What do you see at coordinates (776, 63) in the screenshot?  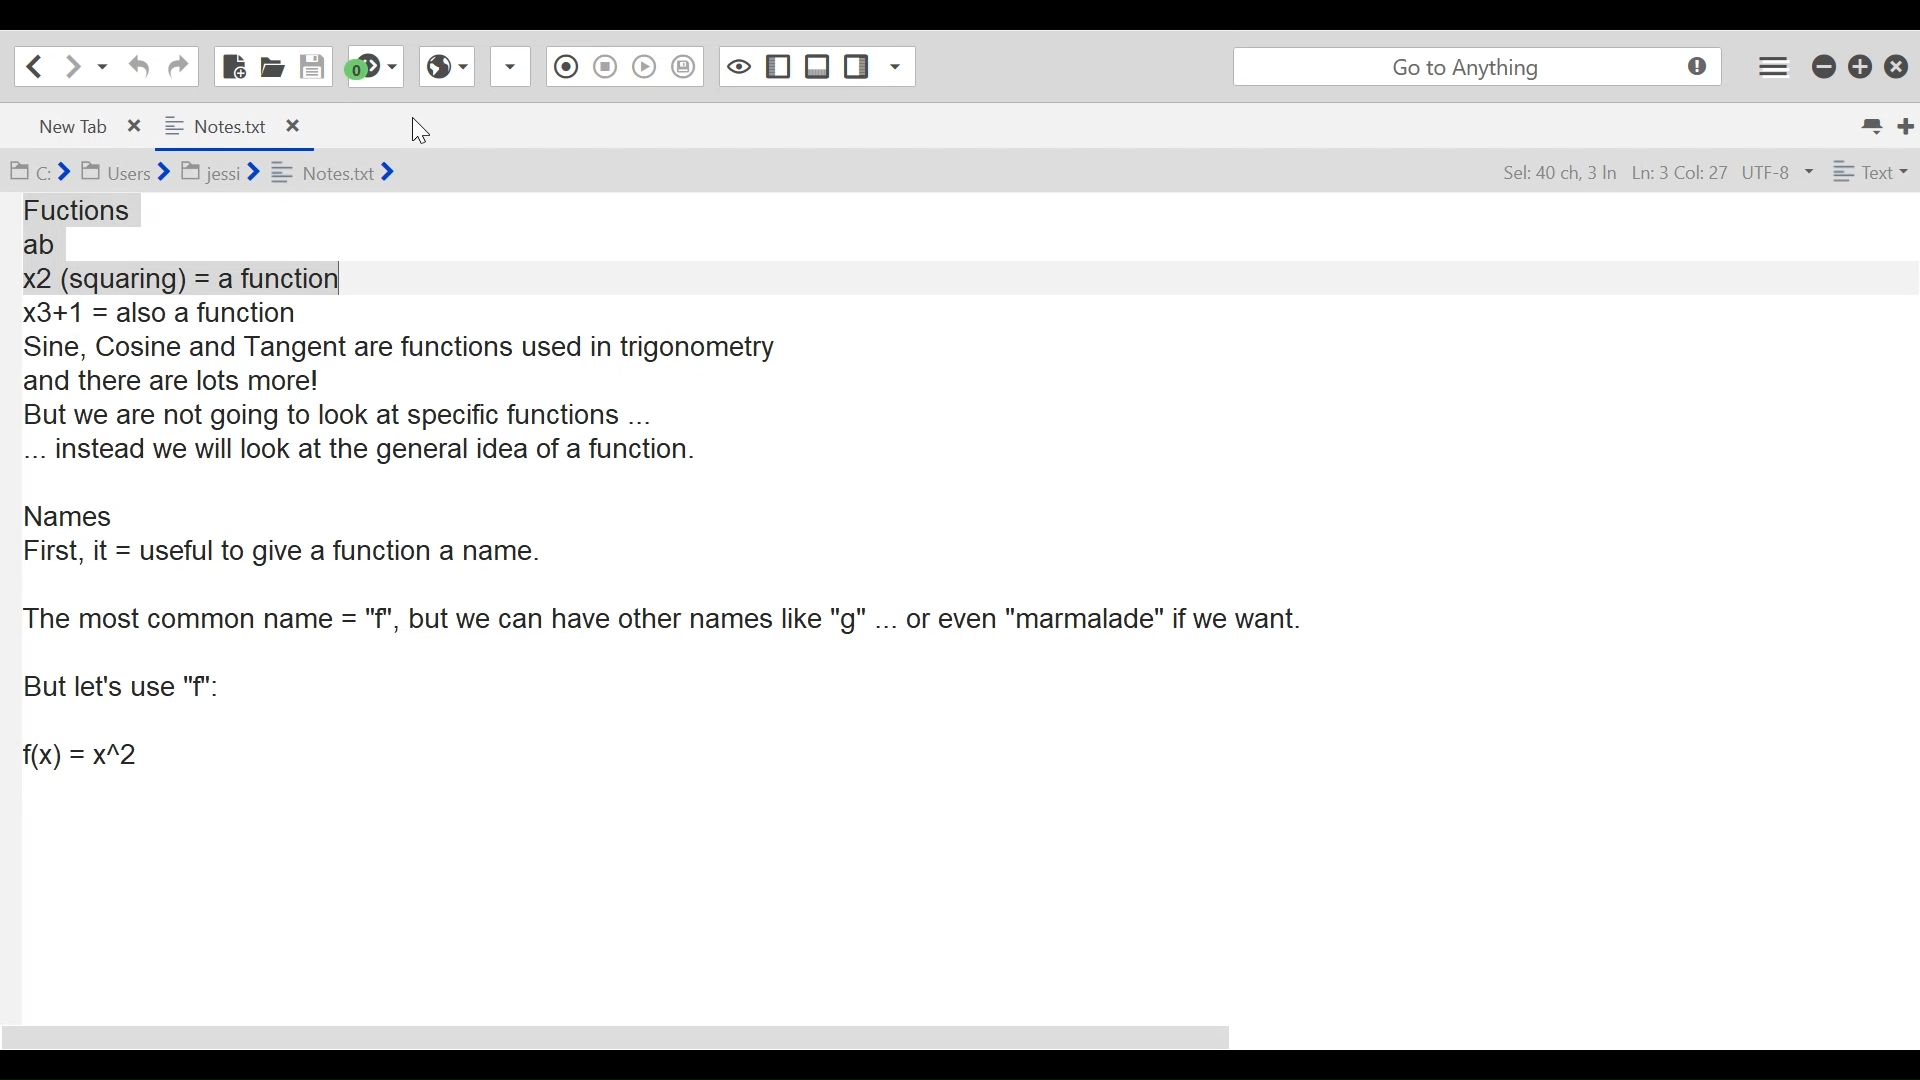 I see `Show specific Side Pan` at bounding box center [776, 63].